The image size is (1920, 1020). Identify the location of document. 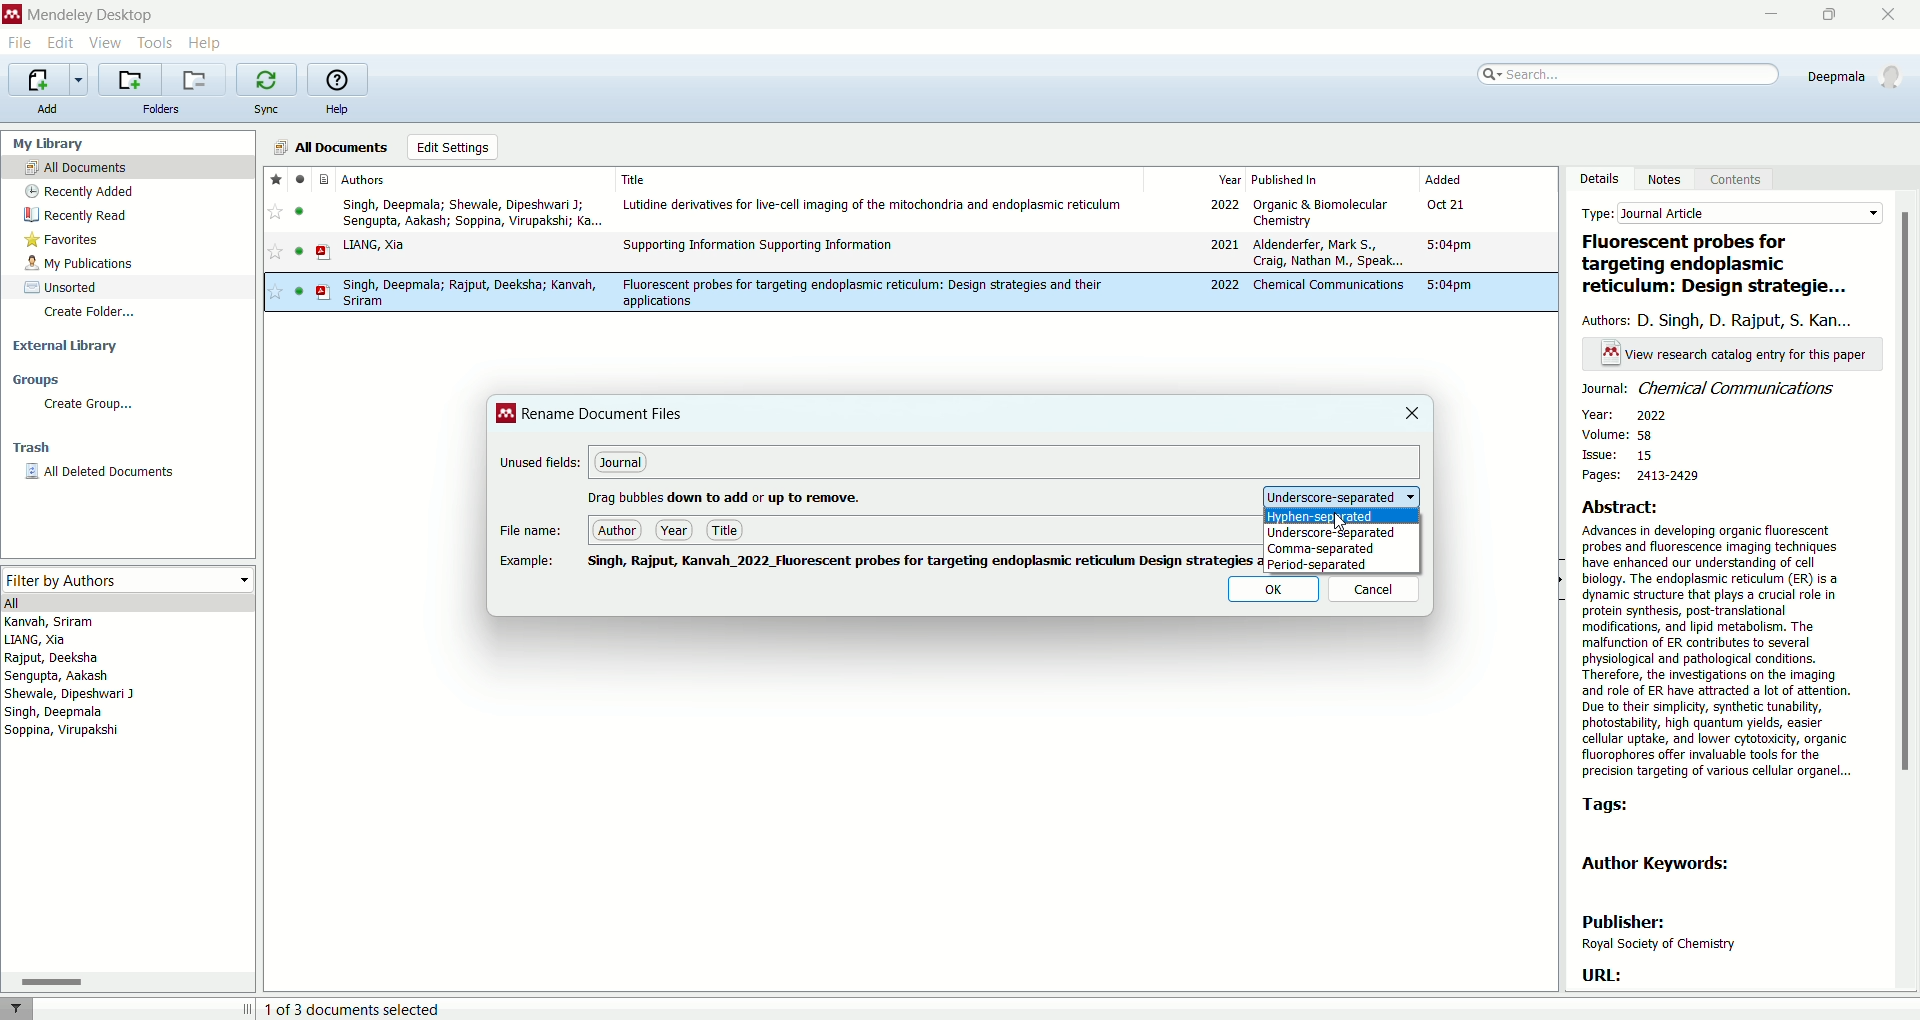
(327, 178).